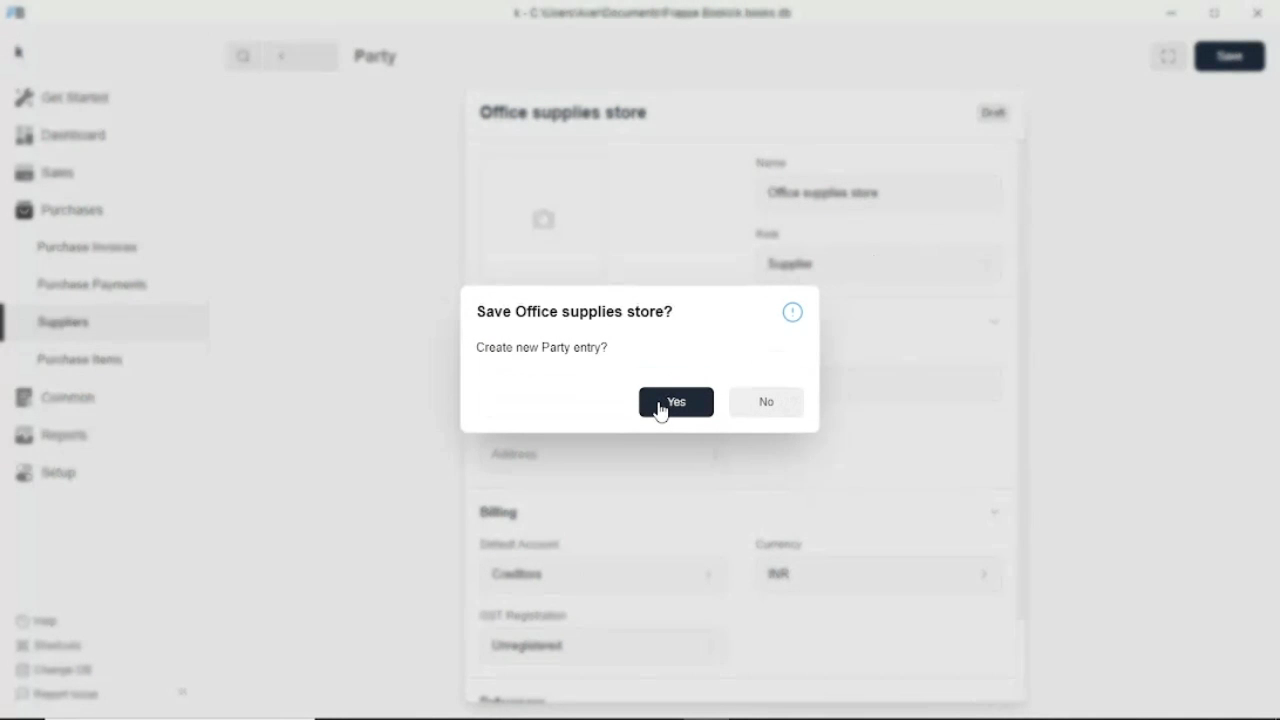 The width and height of the screenshot is (1280, 720). Describe the element at coordinates (1169, 56) in the screenshot. I see `Toggle between form and full width` at that location.